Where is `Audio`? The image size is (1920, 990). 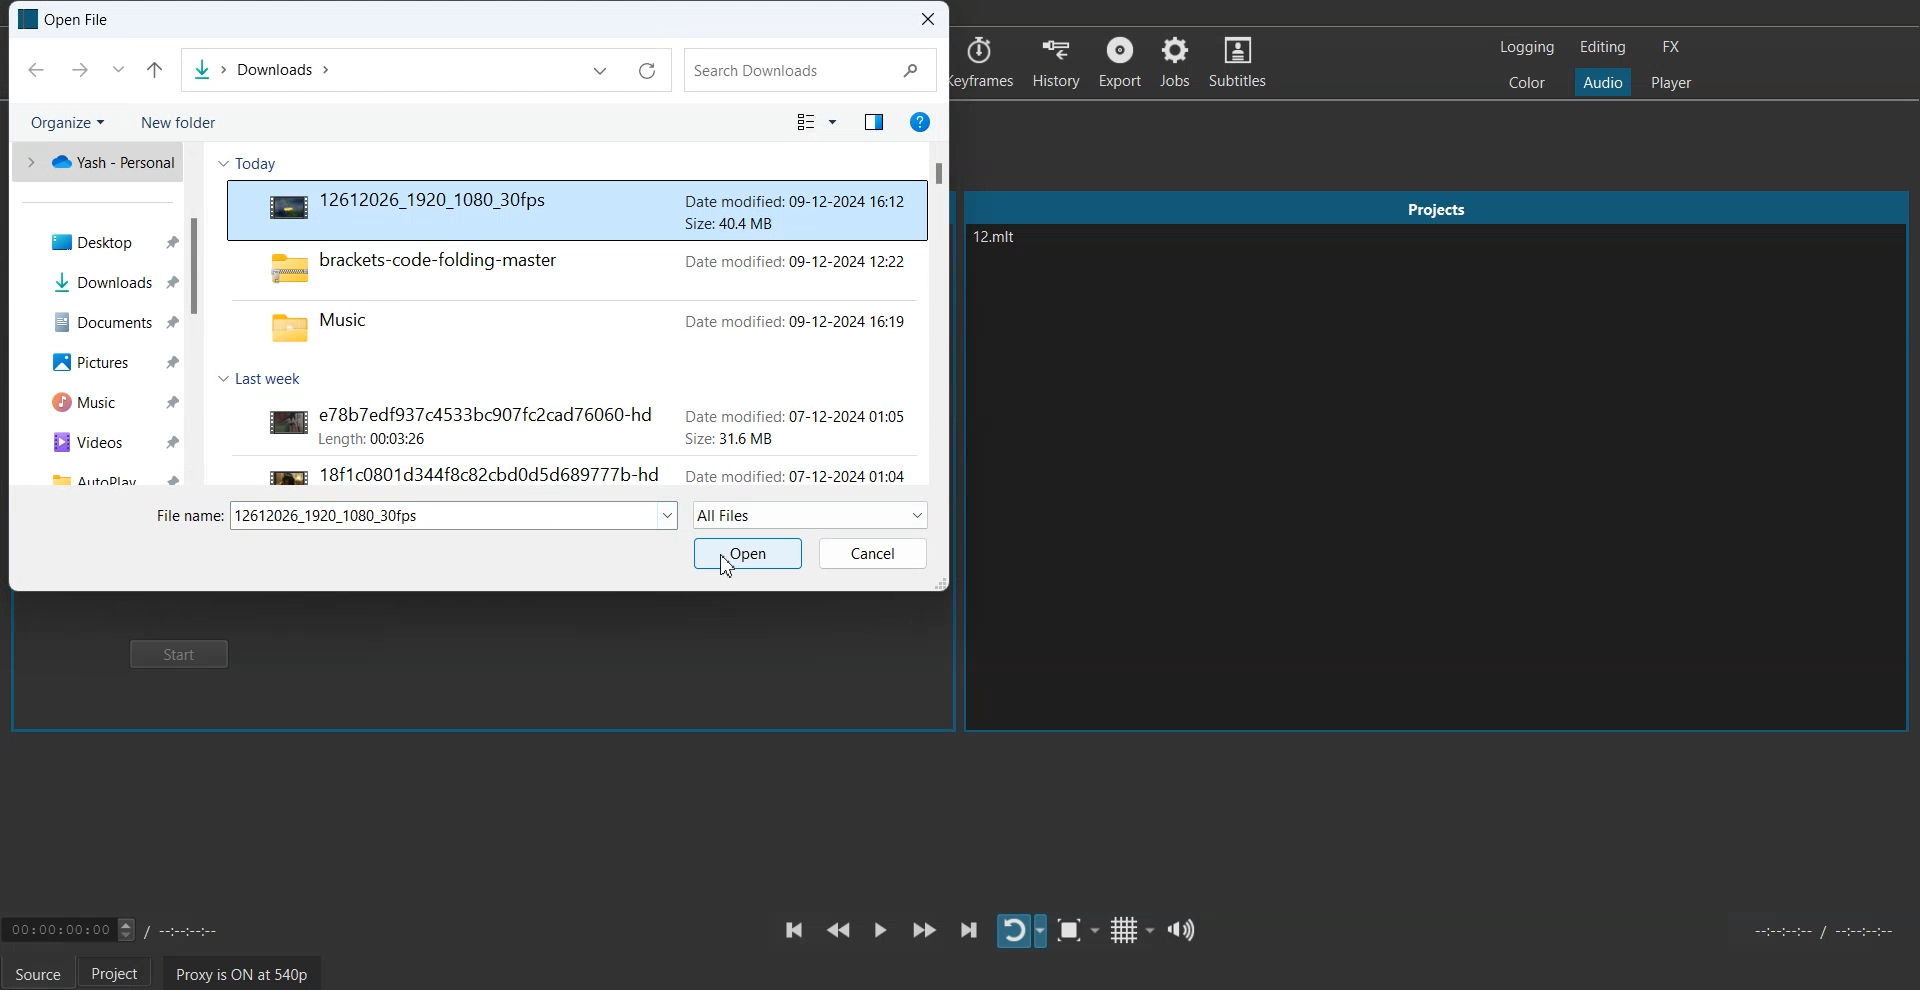
Audio is located at coordinates (1602, 81).